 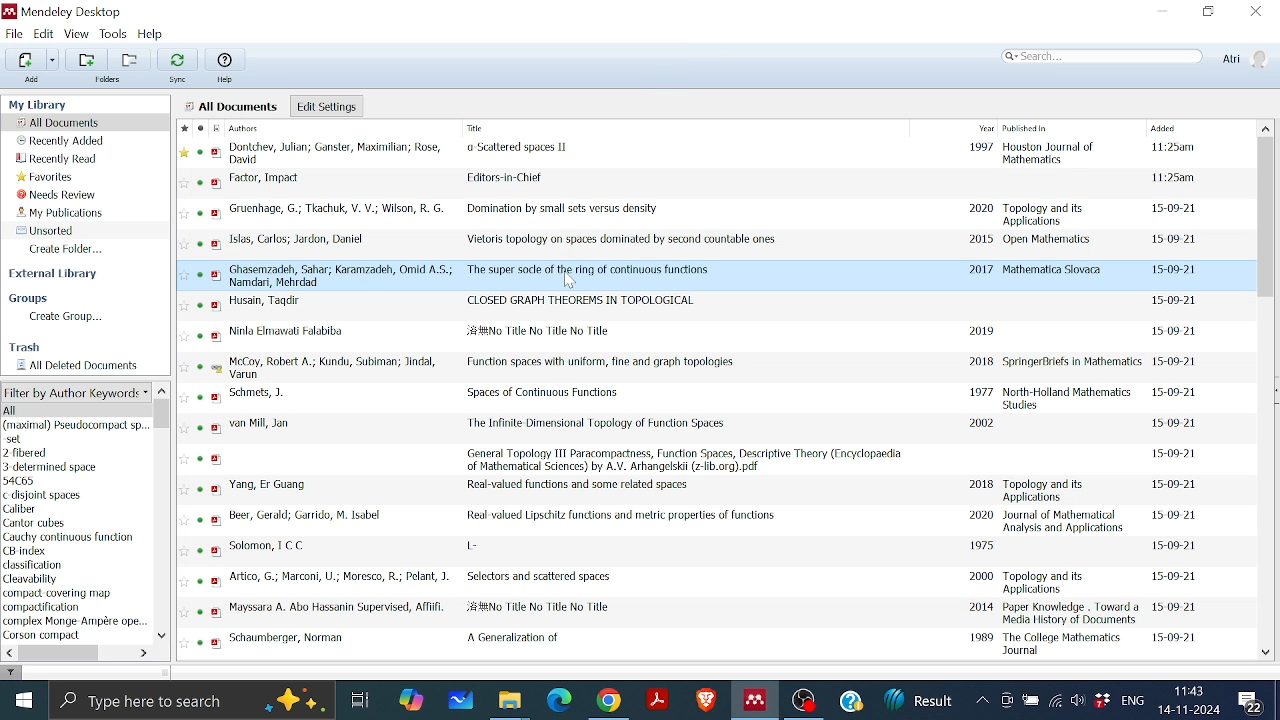 I want to click on L -, so click(x=706, y=550).